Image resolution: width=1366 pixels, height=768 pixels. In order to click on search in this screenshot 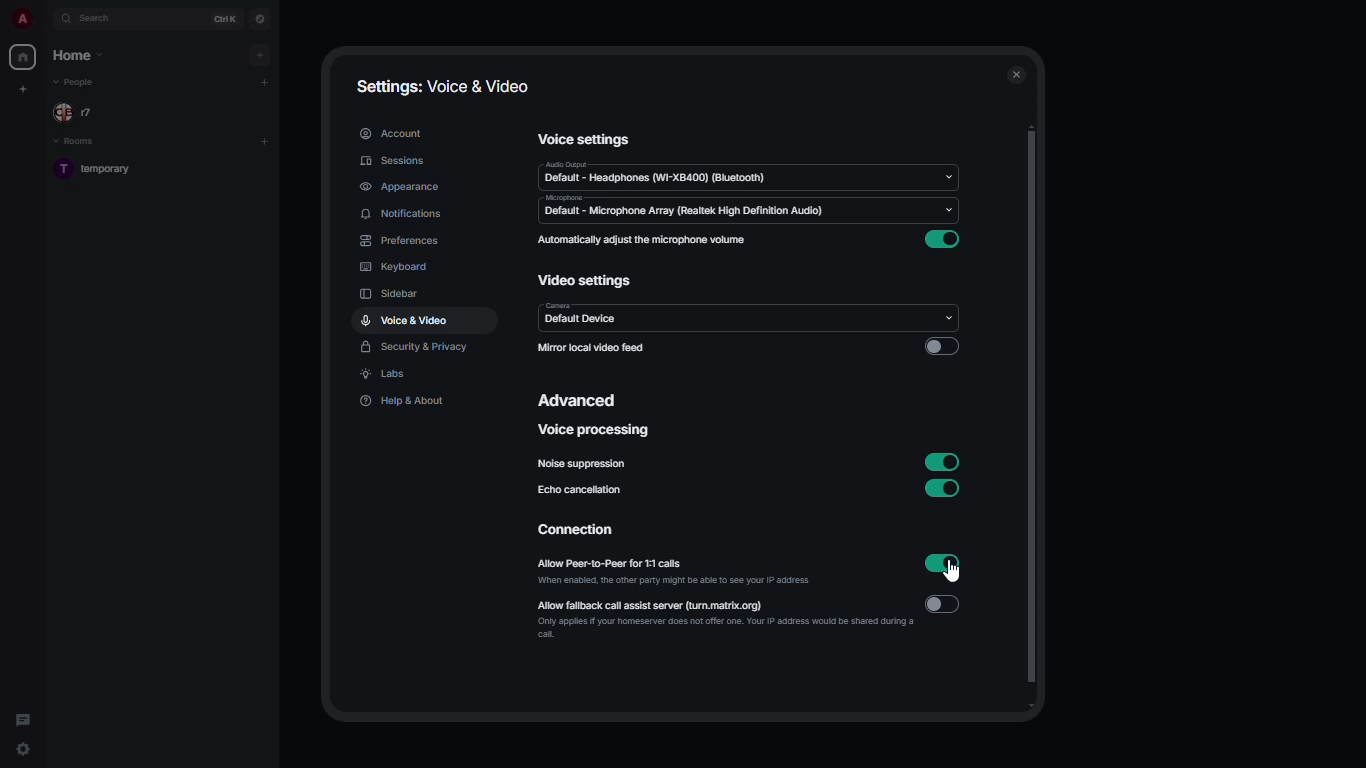, I will do `click(96, 18)`.